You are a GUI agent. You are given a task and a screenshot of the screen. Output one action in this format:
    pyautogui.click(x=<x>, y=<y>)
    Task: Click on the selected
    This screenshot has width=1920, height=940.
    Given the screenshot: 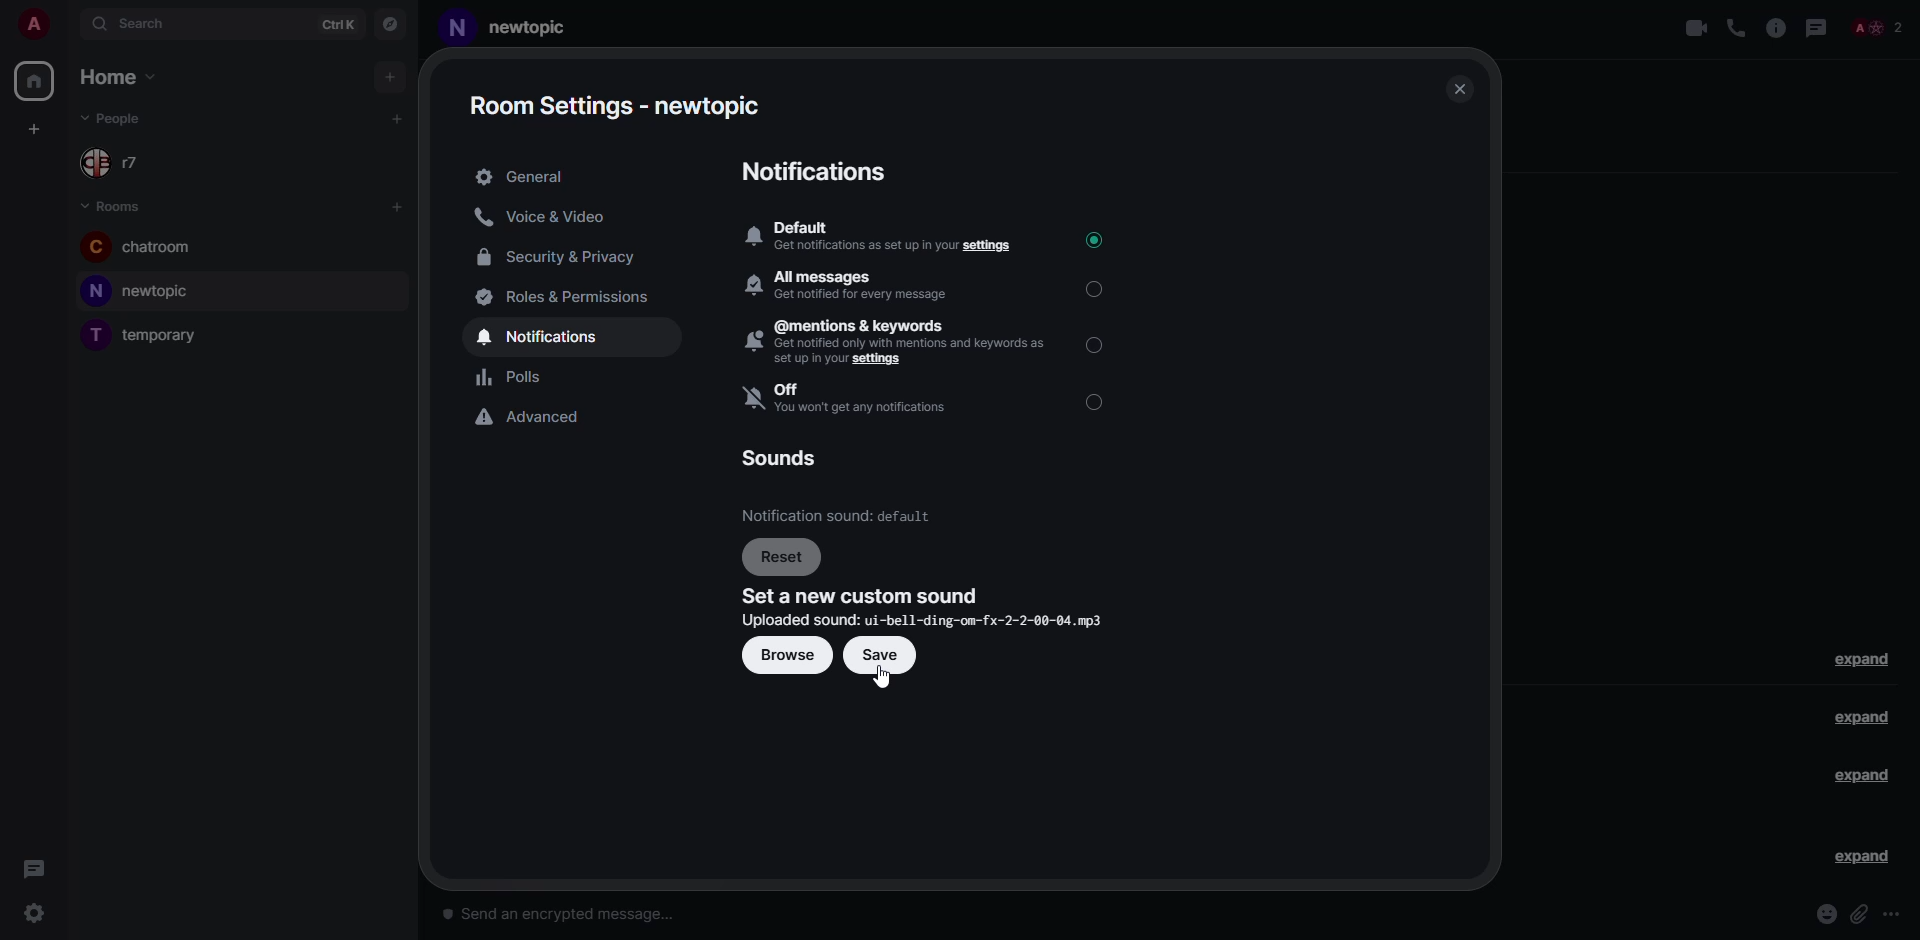 What is the action you would take?
    pyautogui.click(x=1093, y=239)
    